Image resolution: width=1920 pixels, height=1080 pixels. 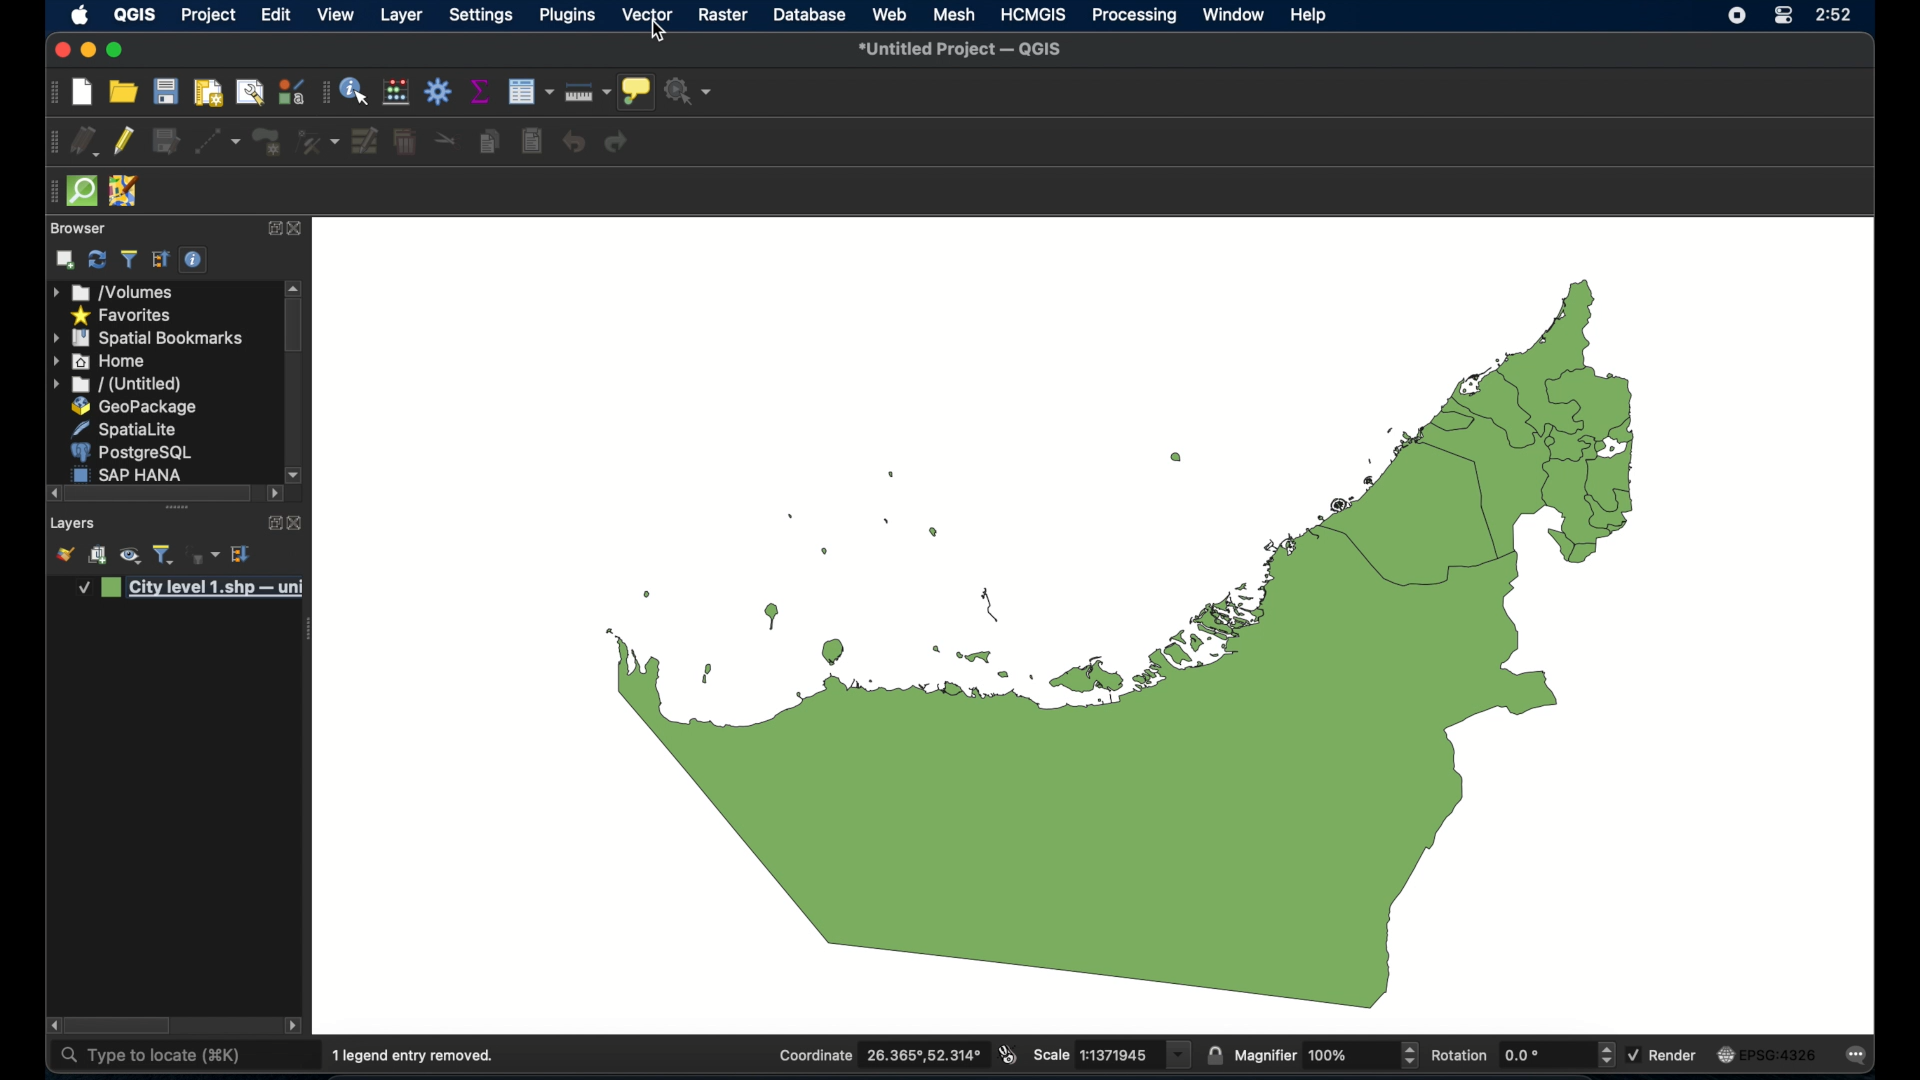 I want to click on drag handle, so click(x=50, y=191).